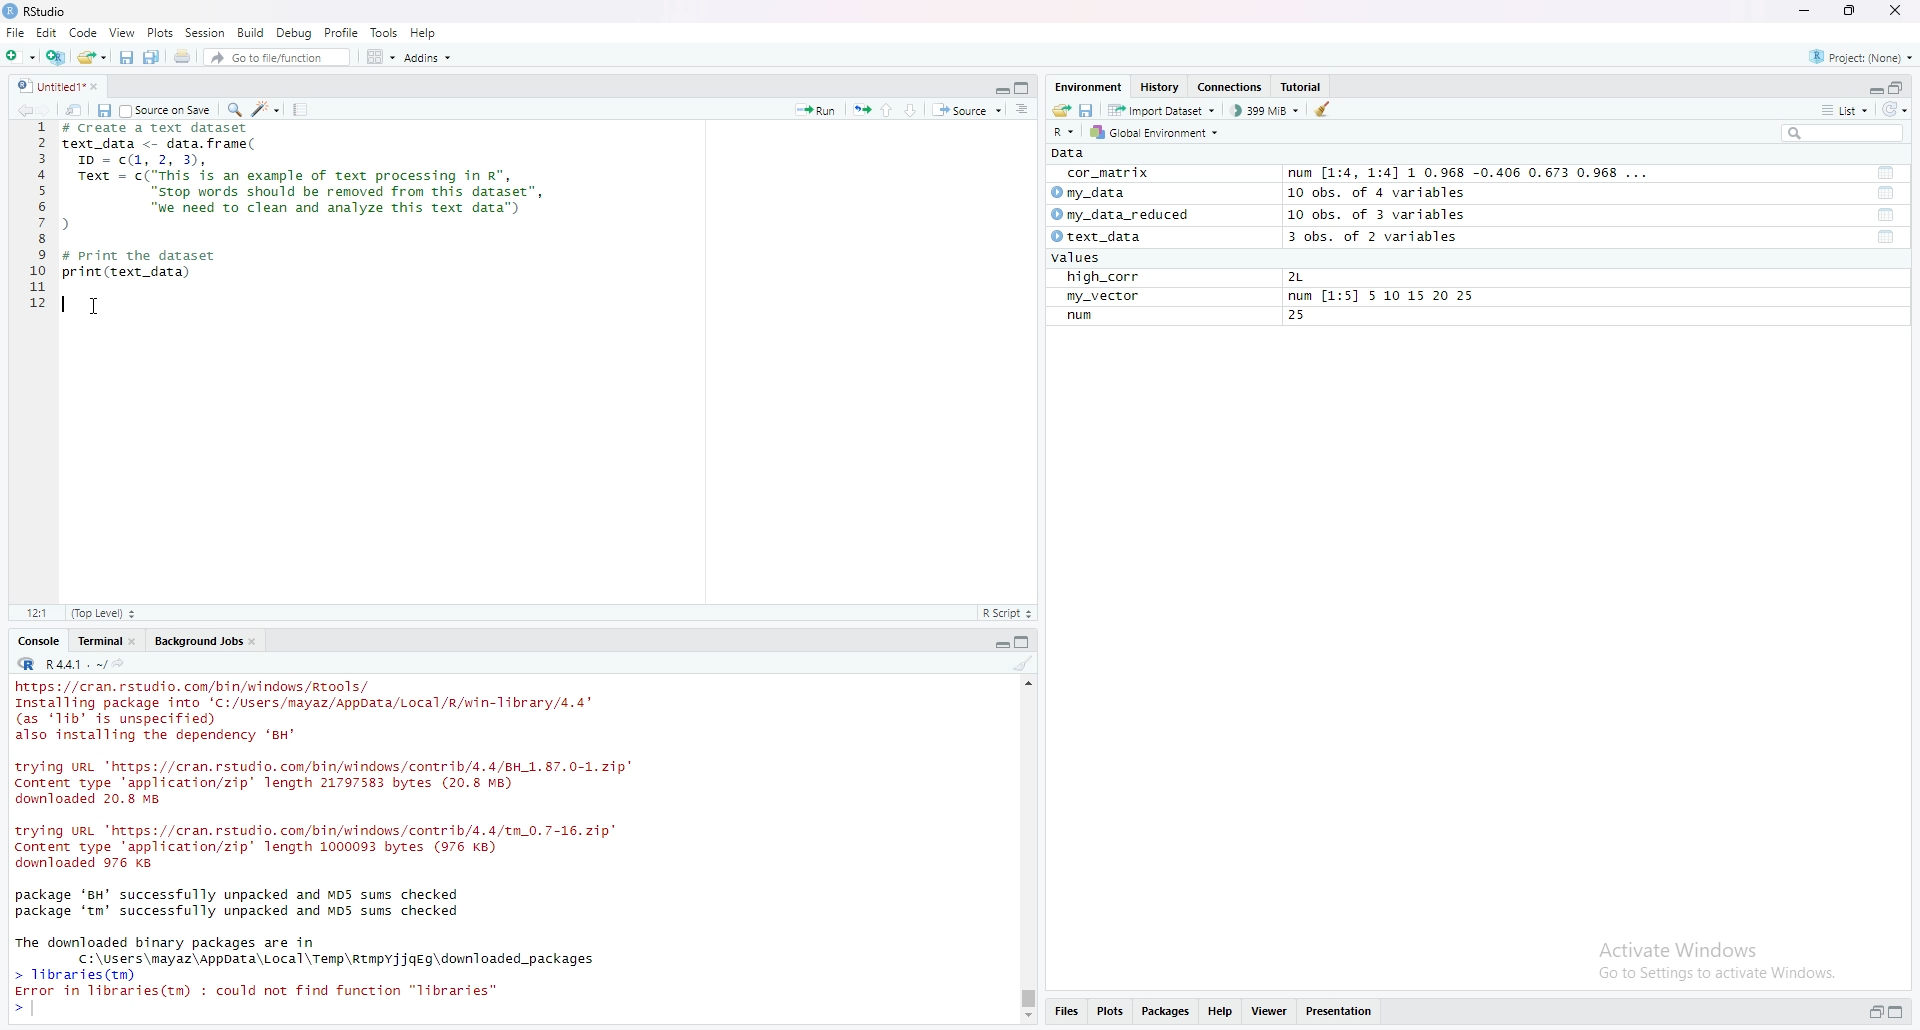 This screenshot has height=1030, width=1920. Describe the element at coordinates (310, 205) in the screenshot. I see `data frame code` at that location.